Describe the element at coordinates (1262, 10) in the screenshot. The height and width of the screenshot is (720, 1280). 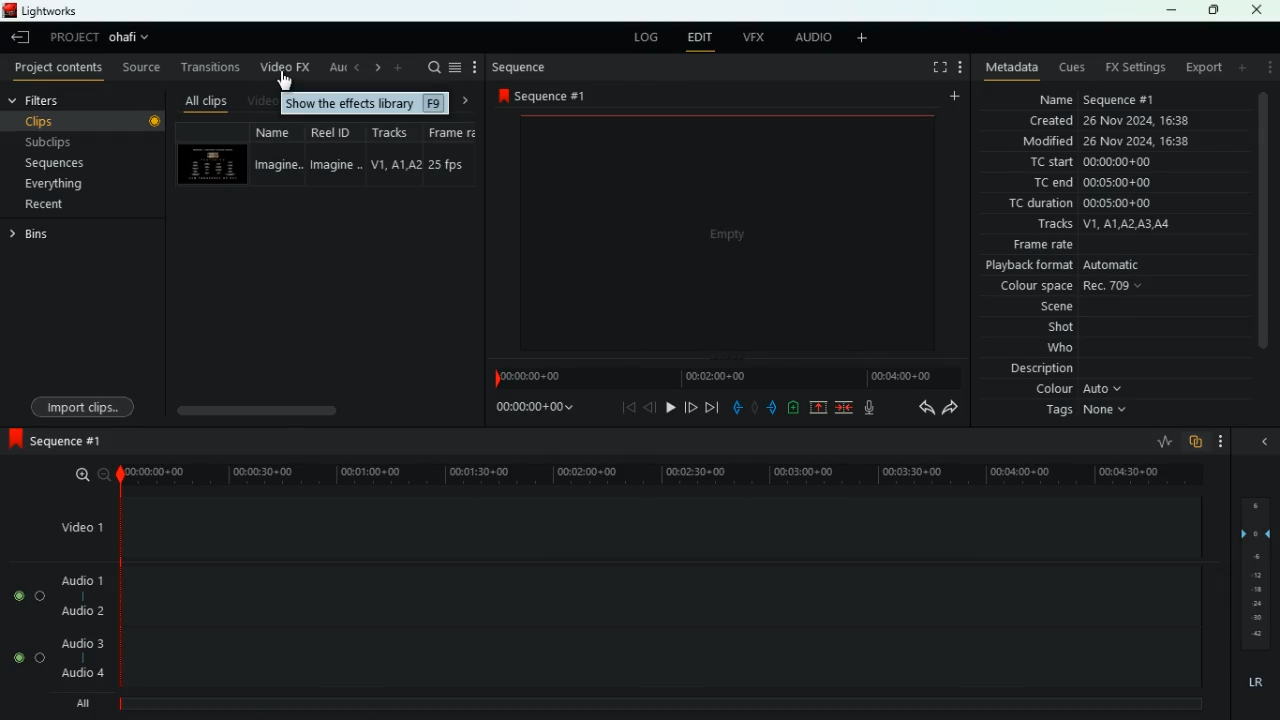
I see `close` at that location.